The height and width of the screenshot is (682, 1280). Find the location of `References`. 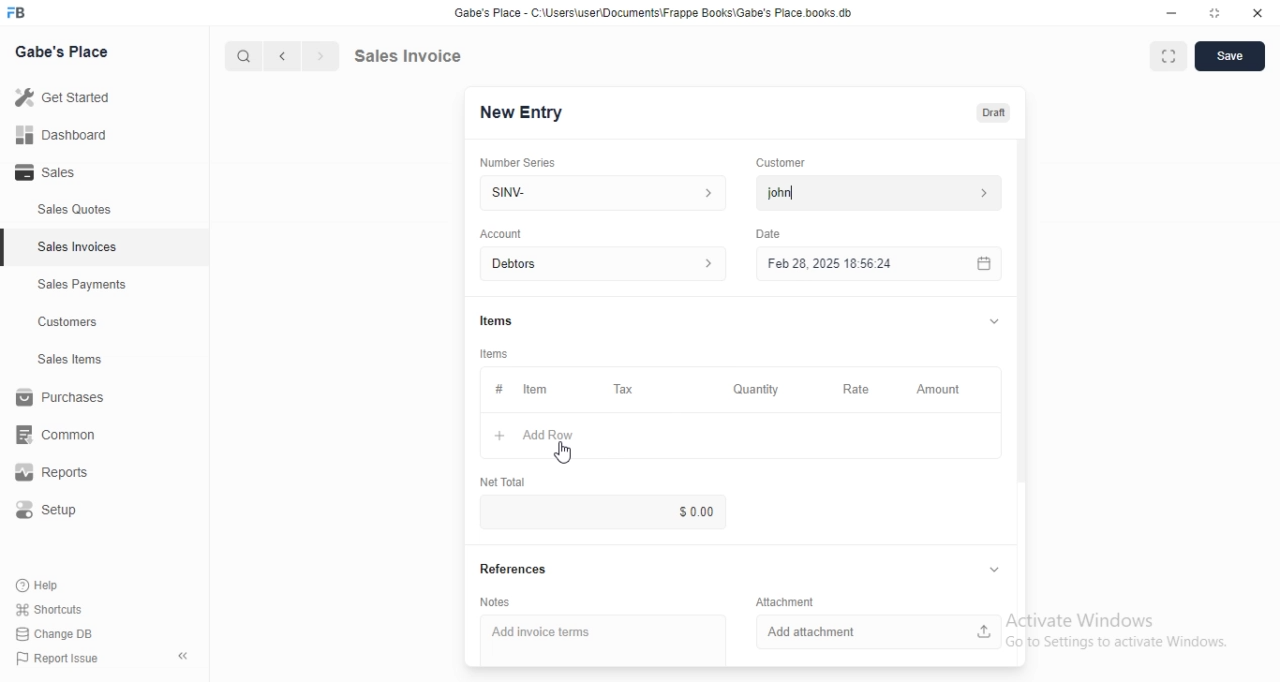

References is located at coordinates (516, 571).